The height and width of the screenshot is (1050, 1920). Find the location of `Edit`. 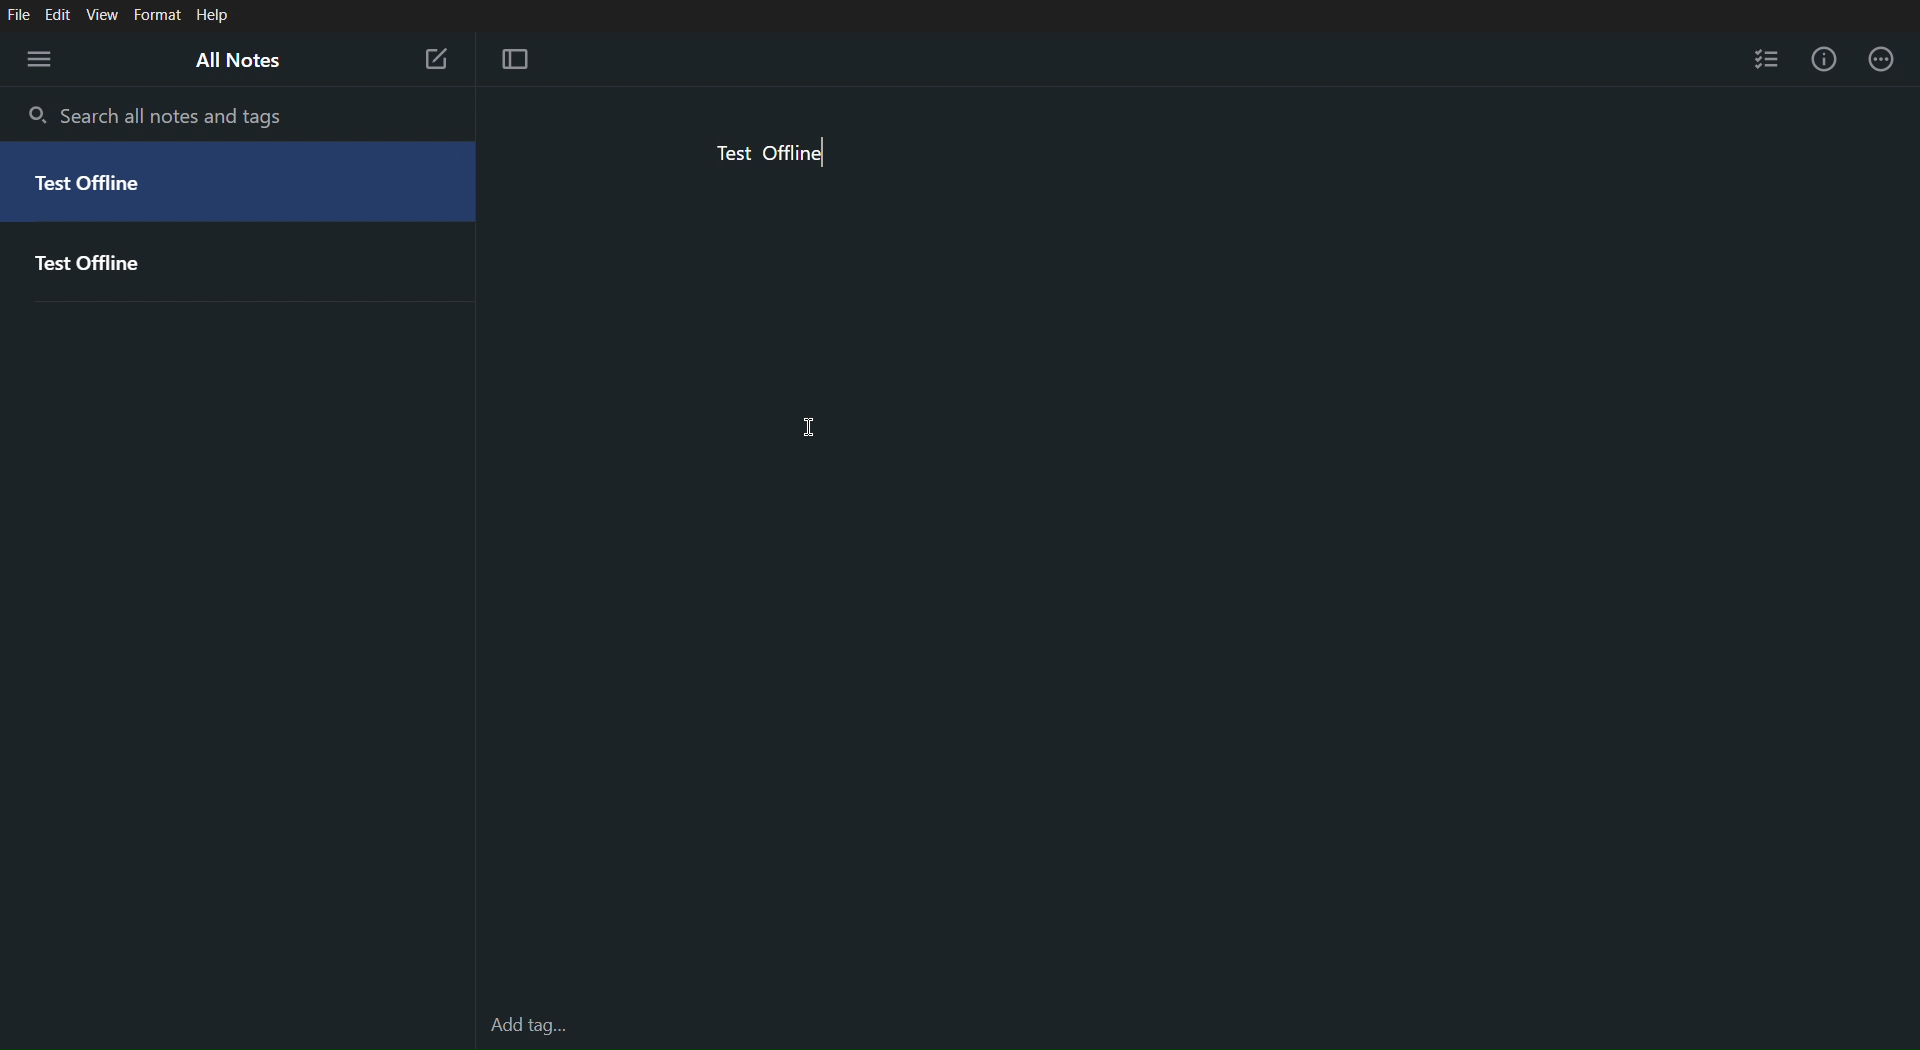

Edit is located at coordinates (60, 13).